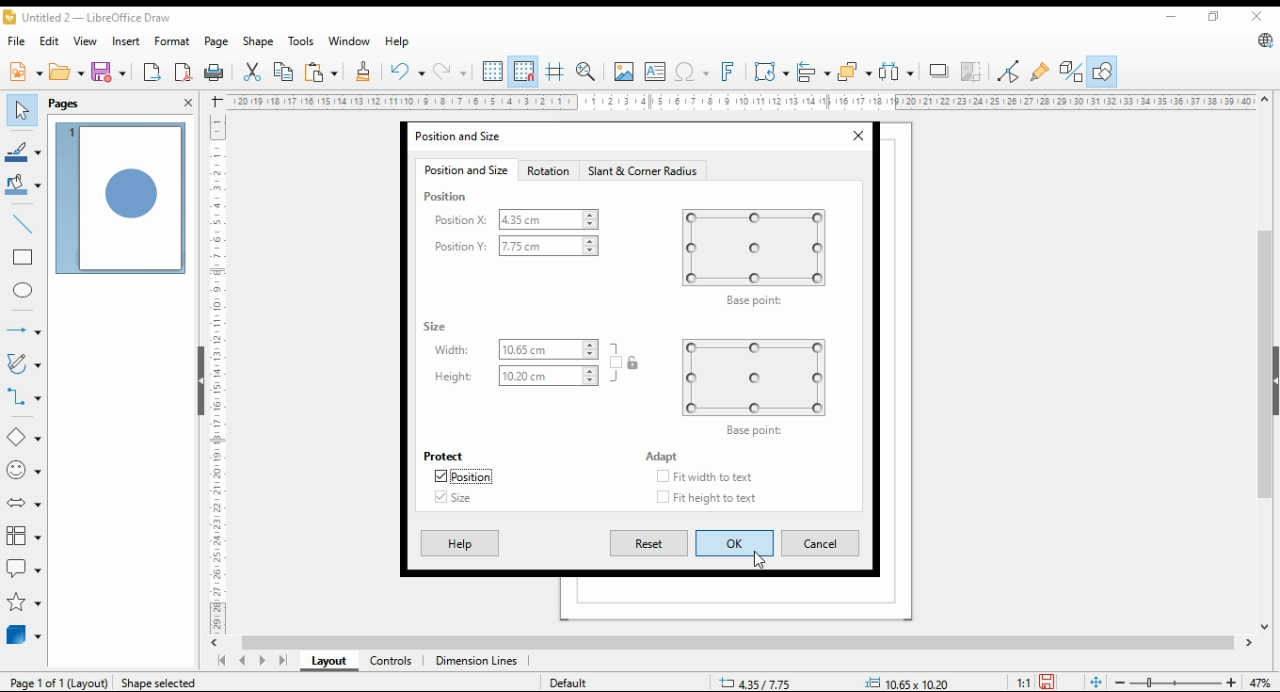 Image resolution: width=1280 pixels, height=692 pixels. Describe the element at coordinates (349, 41) in the screenshot. I see `window` at that location.